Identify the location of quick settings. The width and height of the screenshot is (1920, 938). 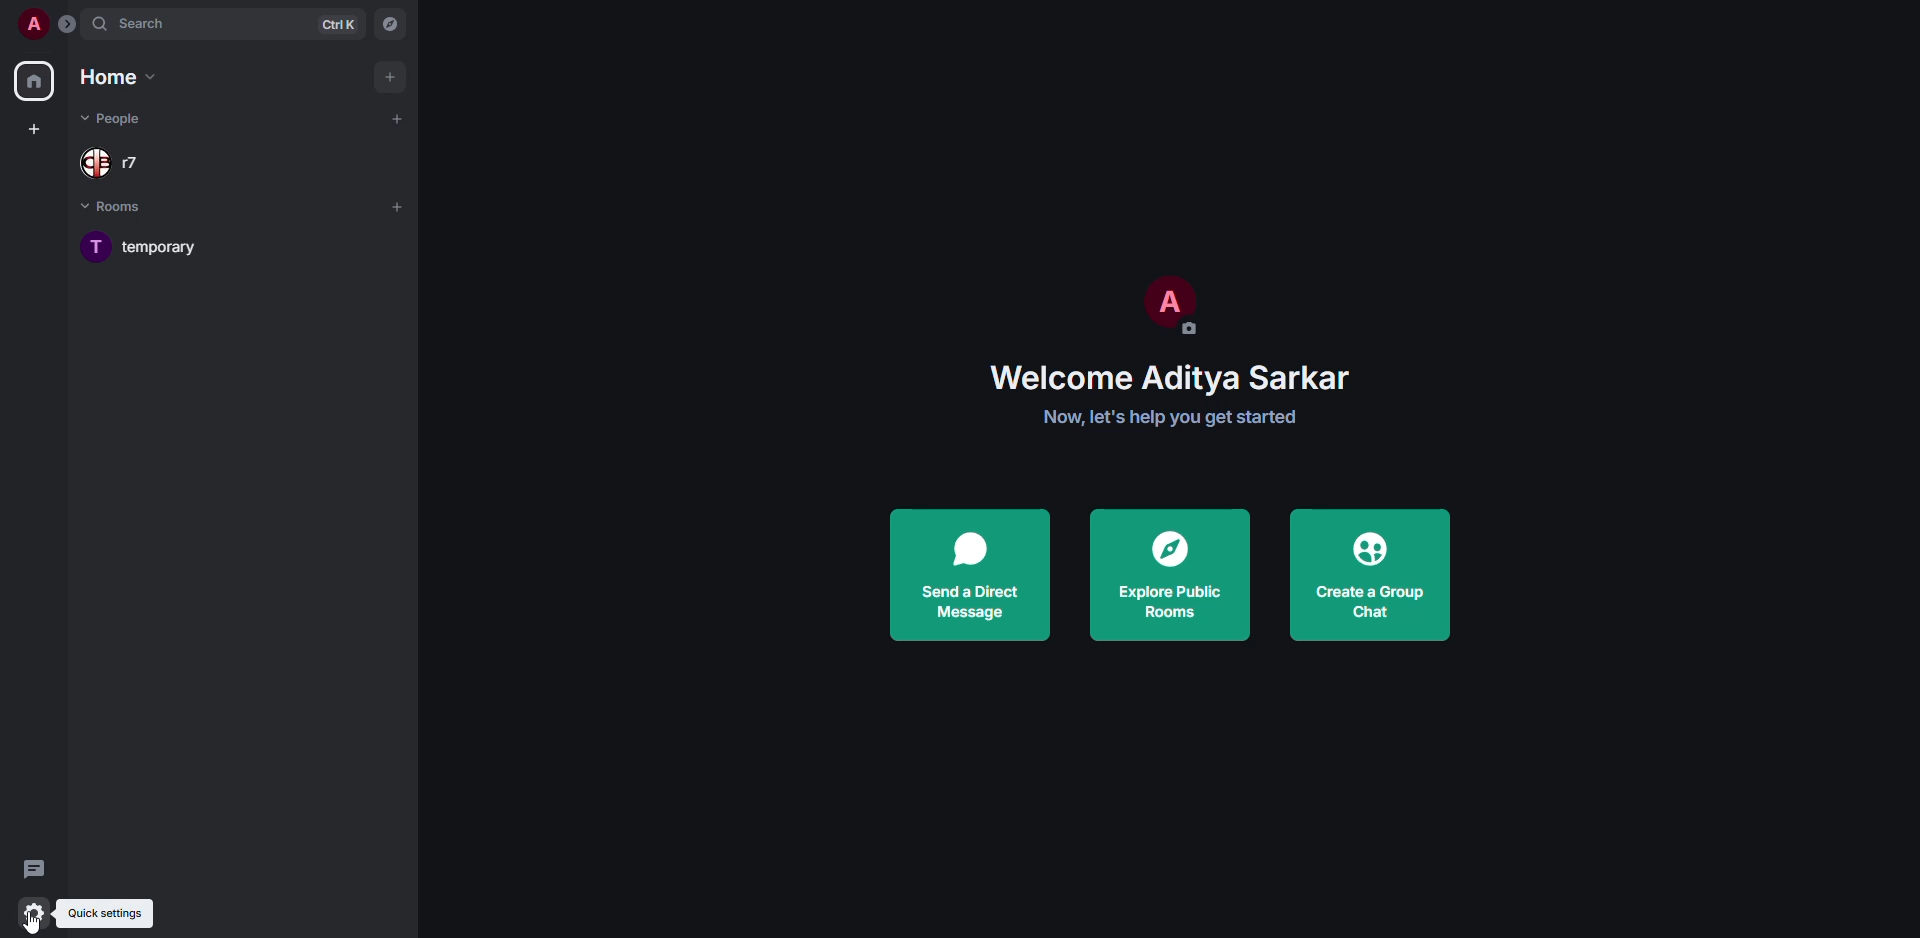
(32, 913).